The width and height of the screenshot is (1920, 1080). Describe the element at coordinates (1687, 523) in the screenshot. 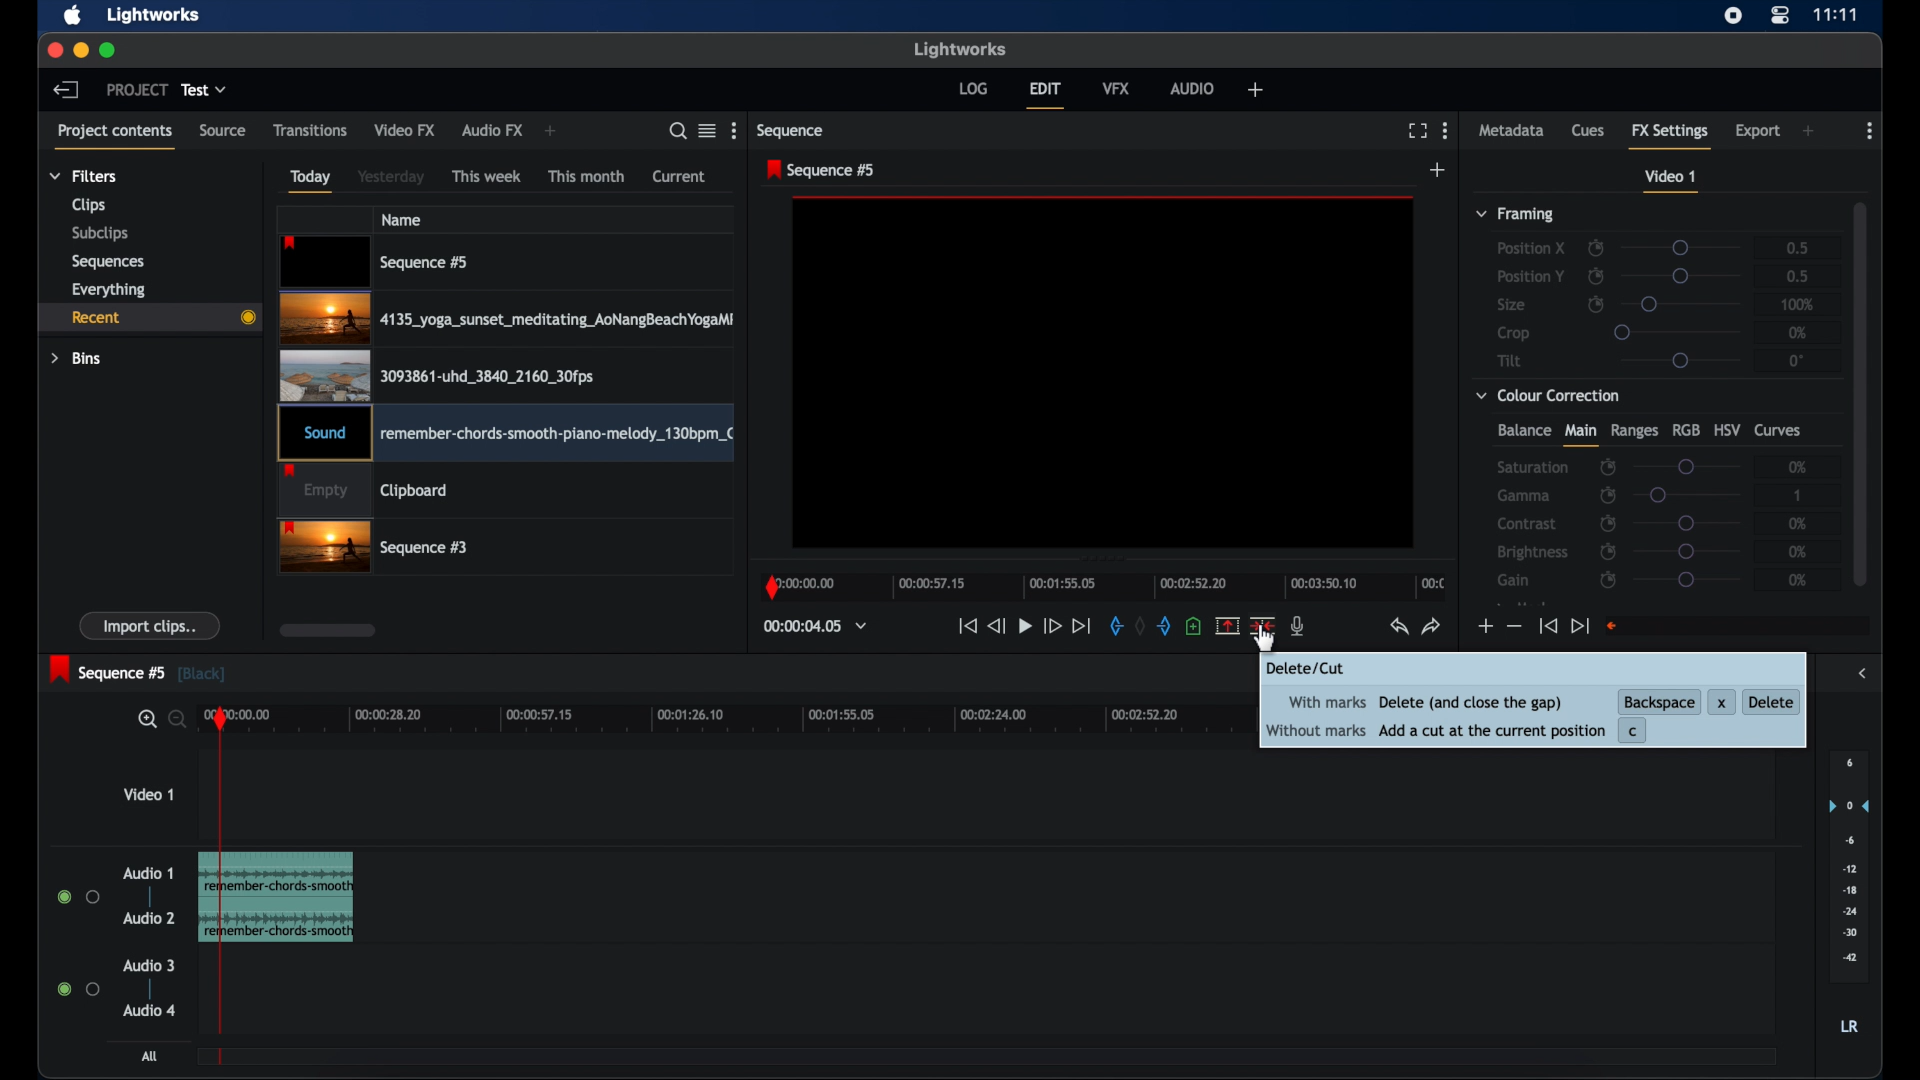

I see `slider` at that location.